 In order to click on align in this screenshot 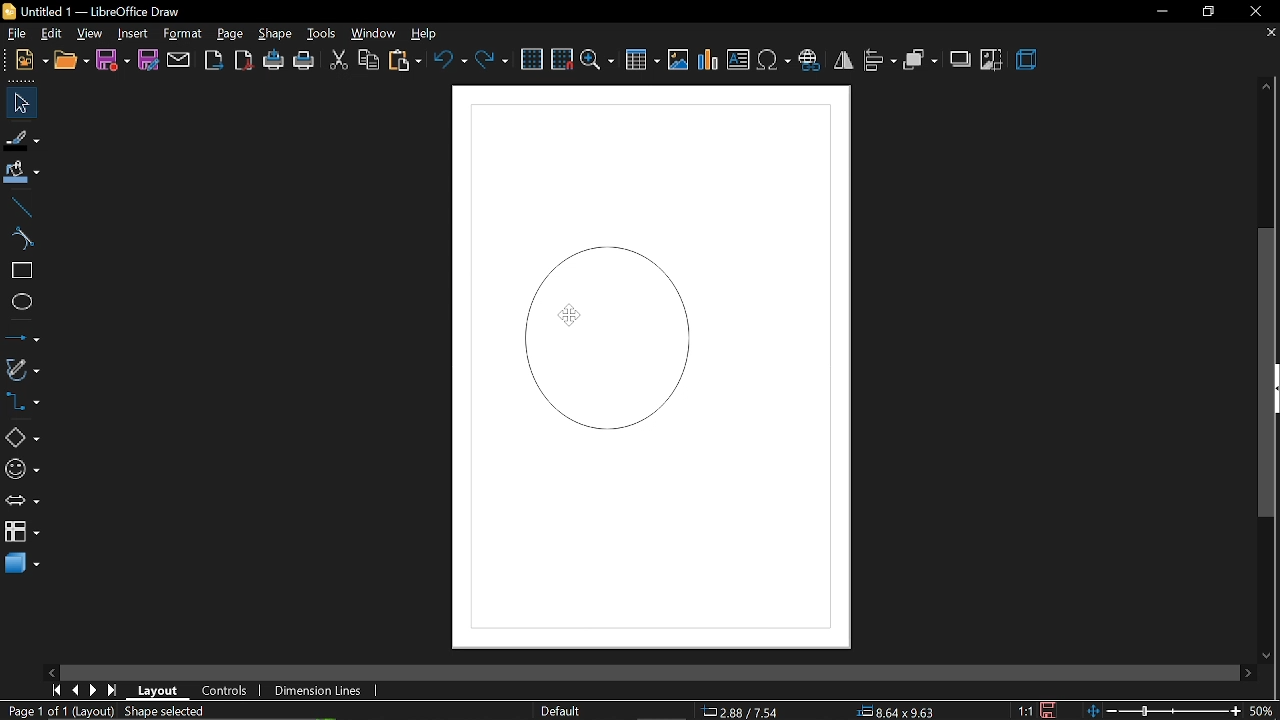, I will do `click(881, 60)`.